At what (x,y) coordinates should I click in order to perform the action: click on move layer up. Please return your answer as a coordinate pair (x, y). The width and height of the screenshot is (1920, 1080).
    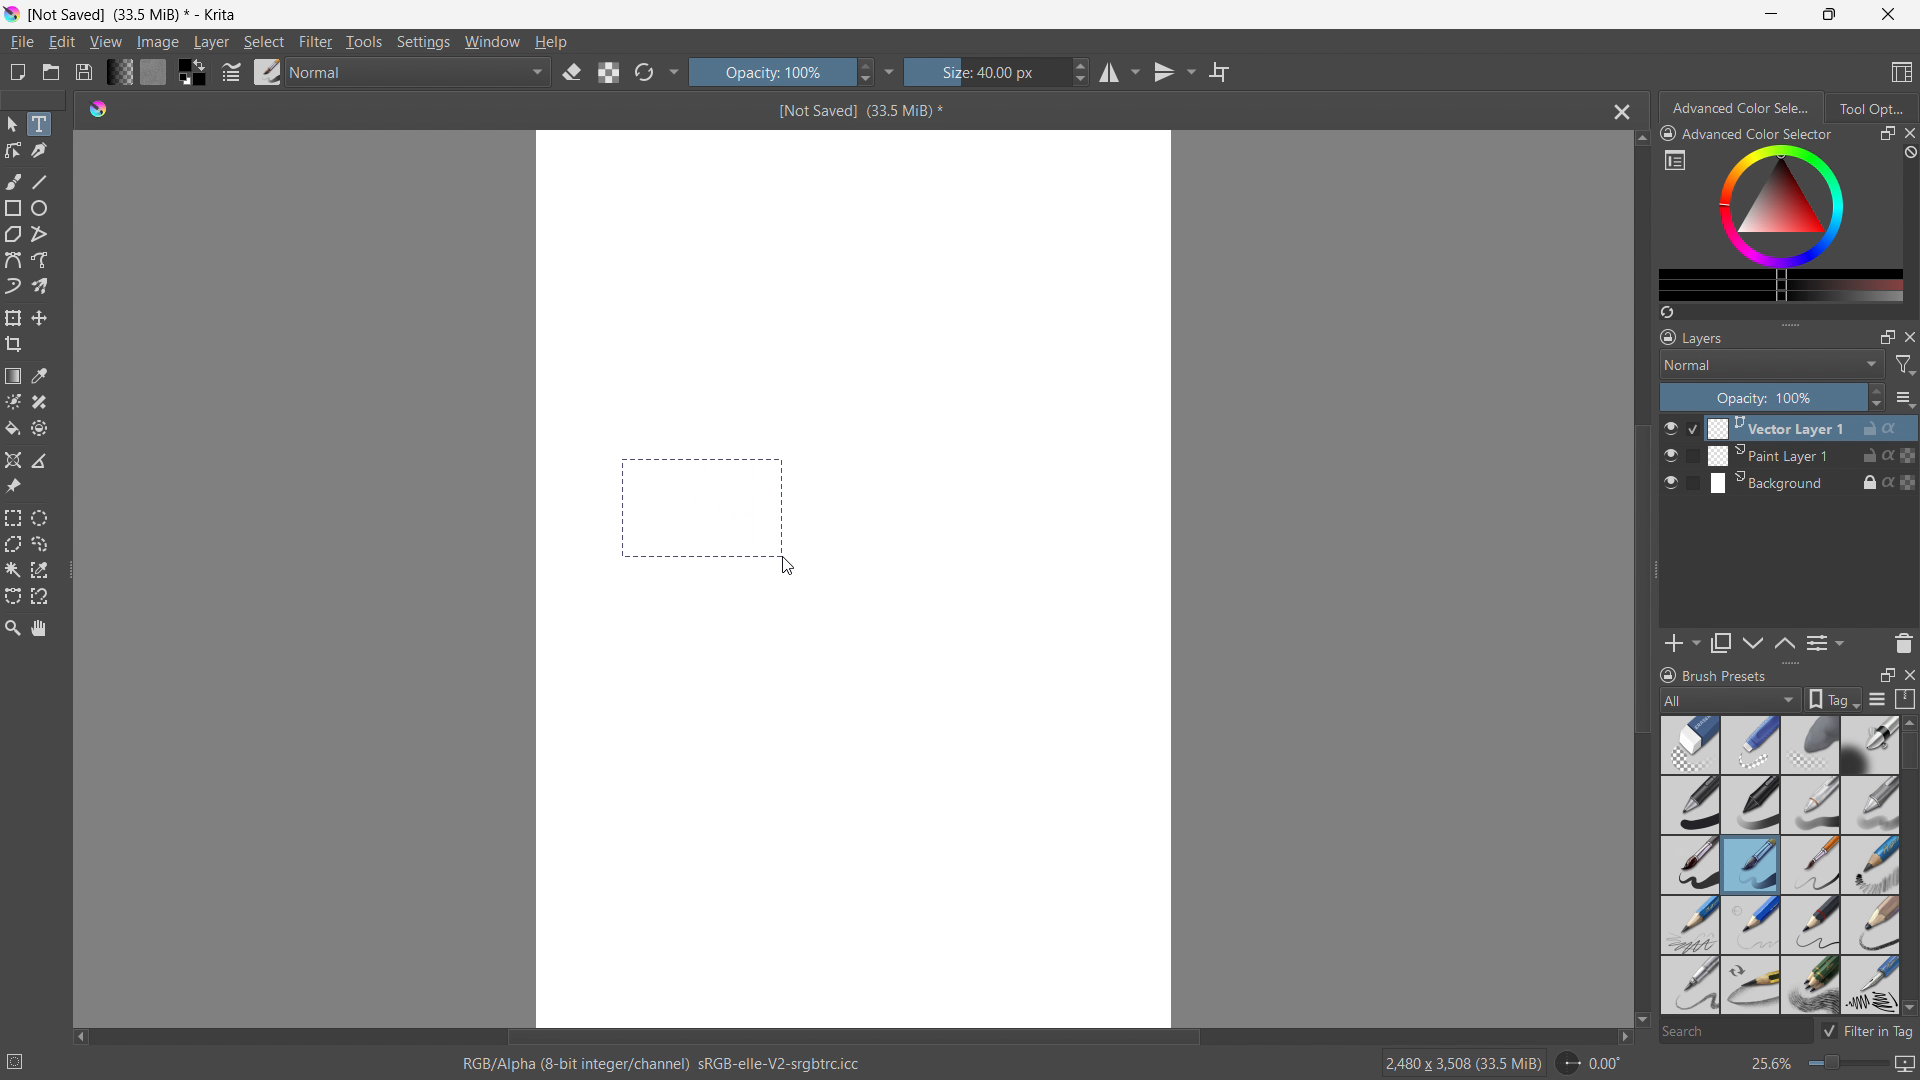
    Looking at the image, I should click on (1754, 644).